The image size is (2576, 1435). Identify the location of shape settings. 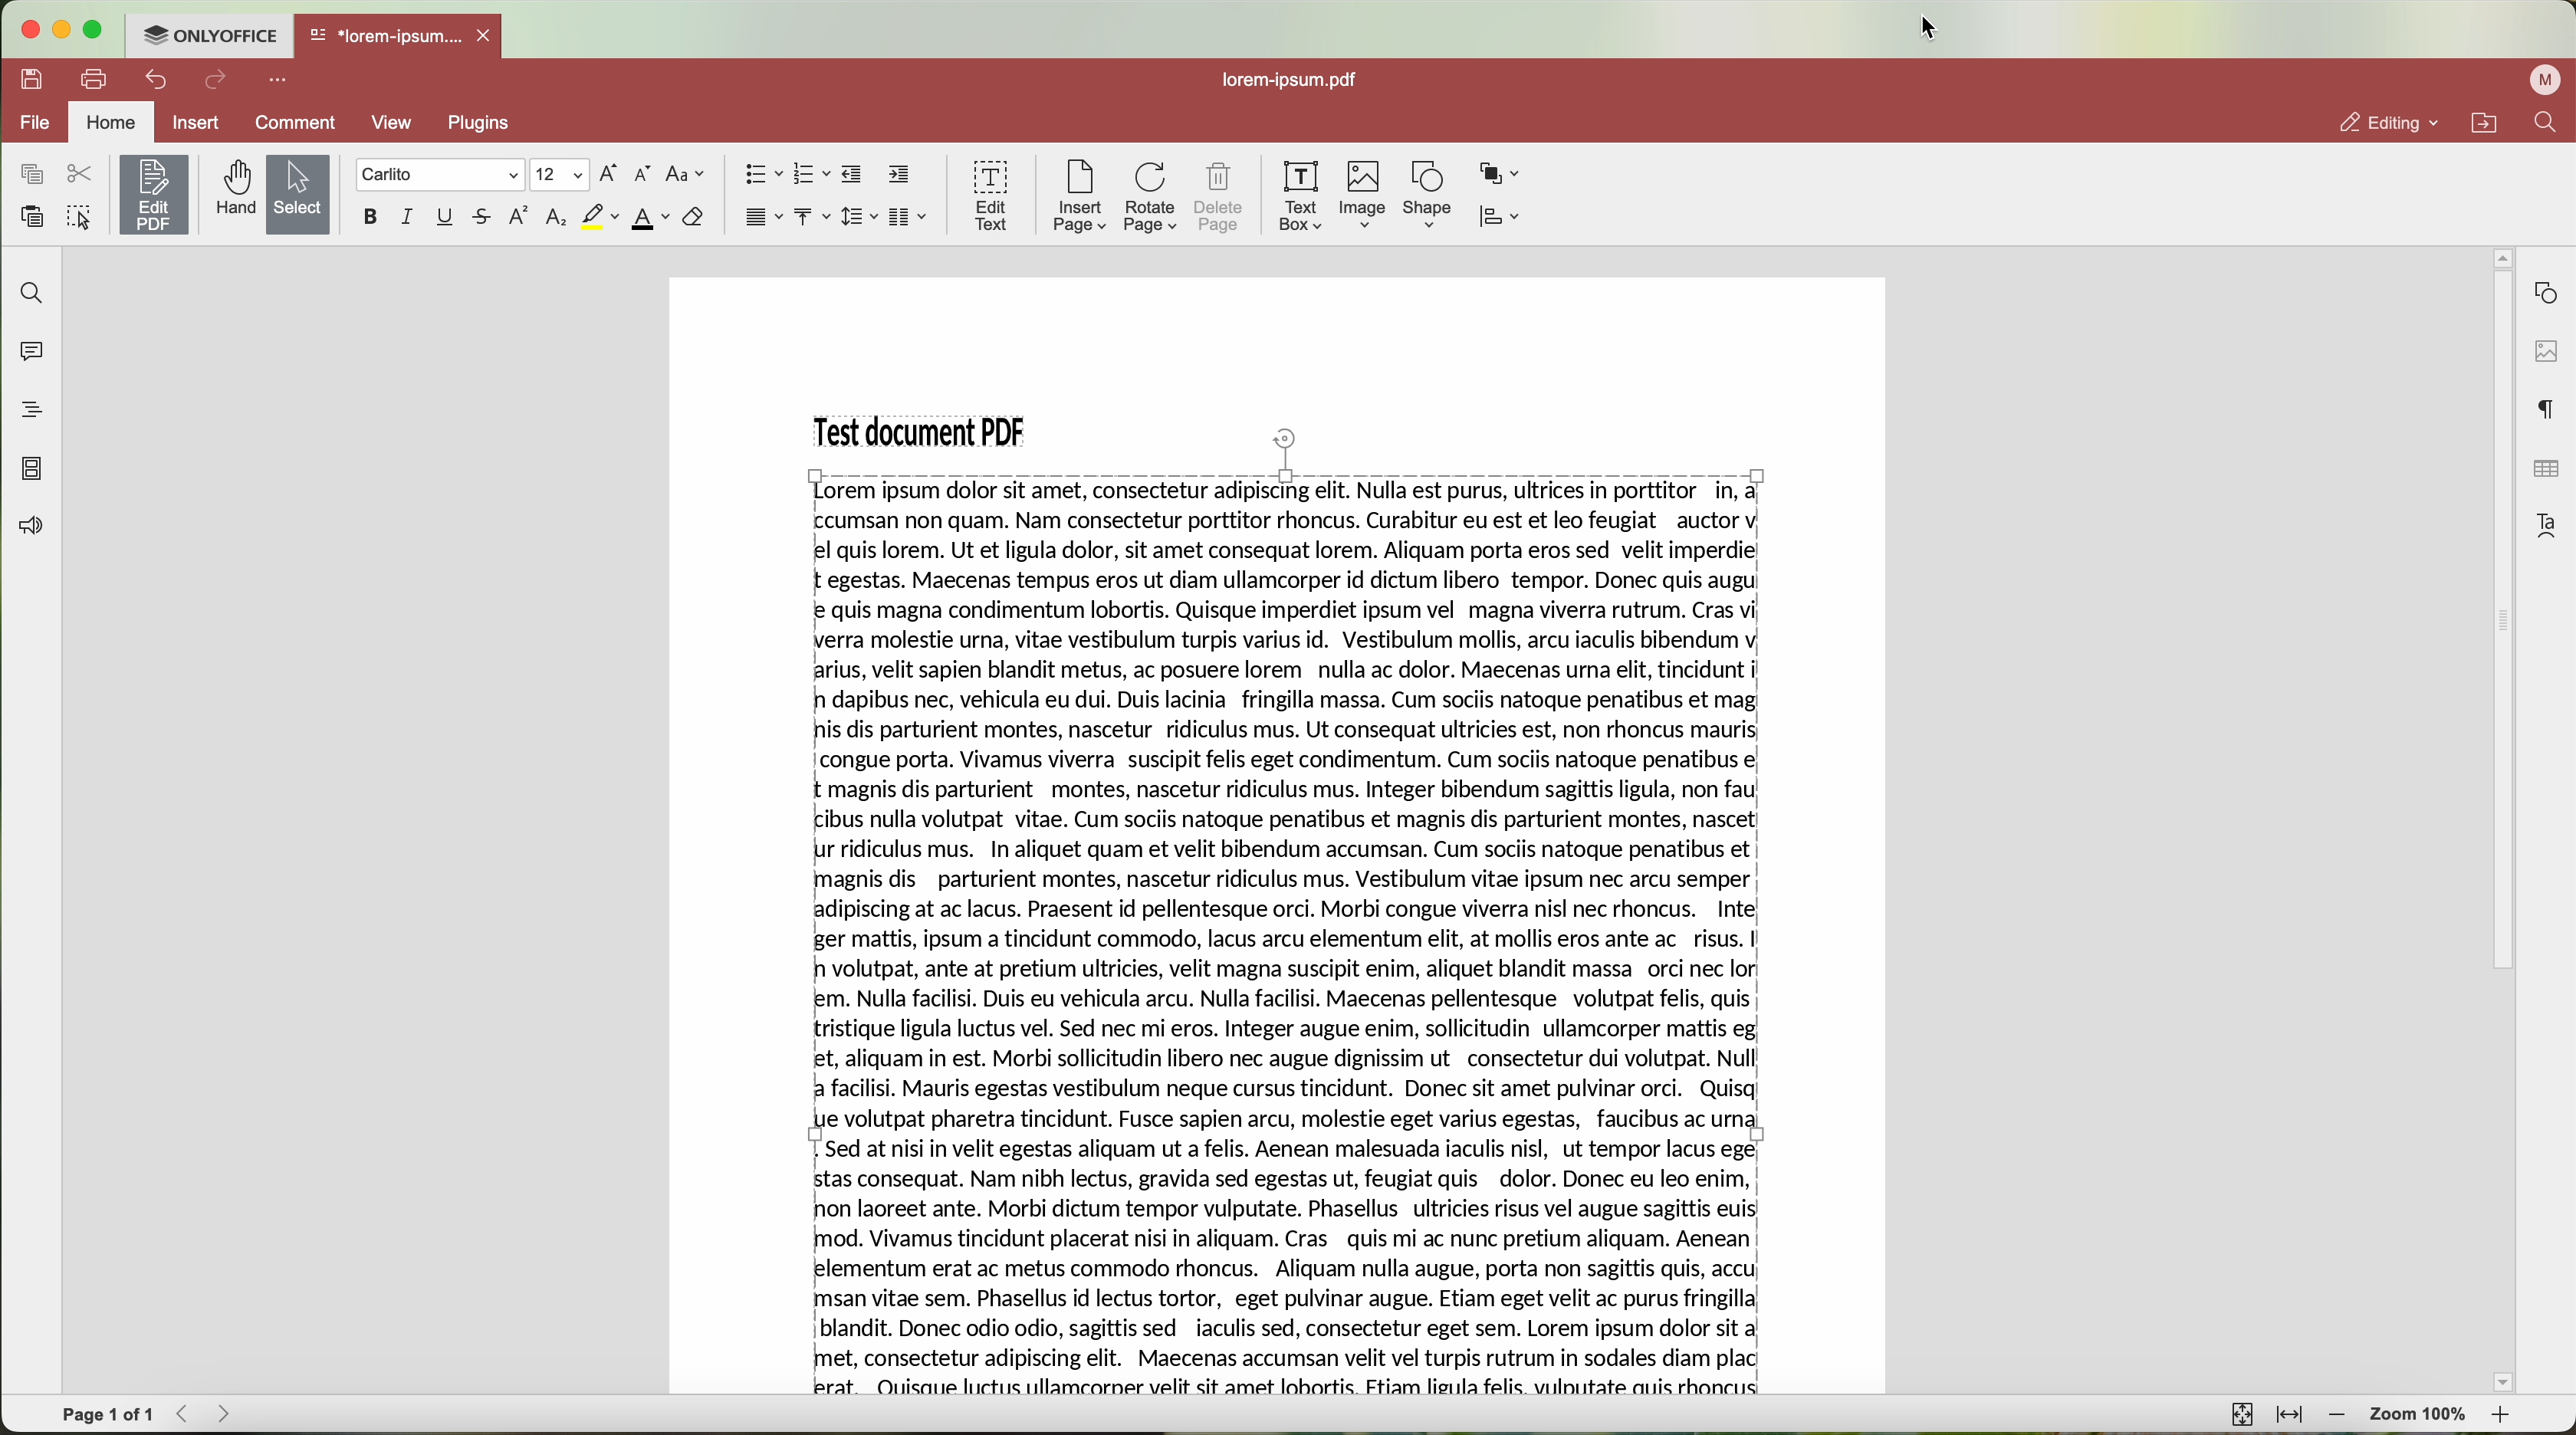
(2544, 291).